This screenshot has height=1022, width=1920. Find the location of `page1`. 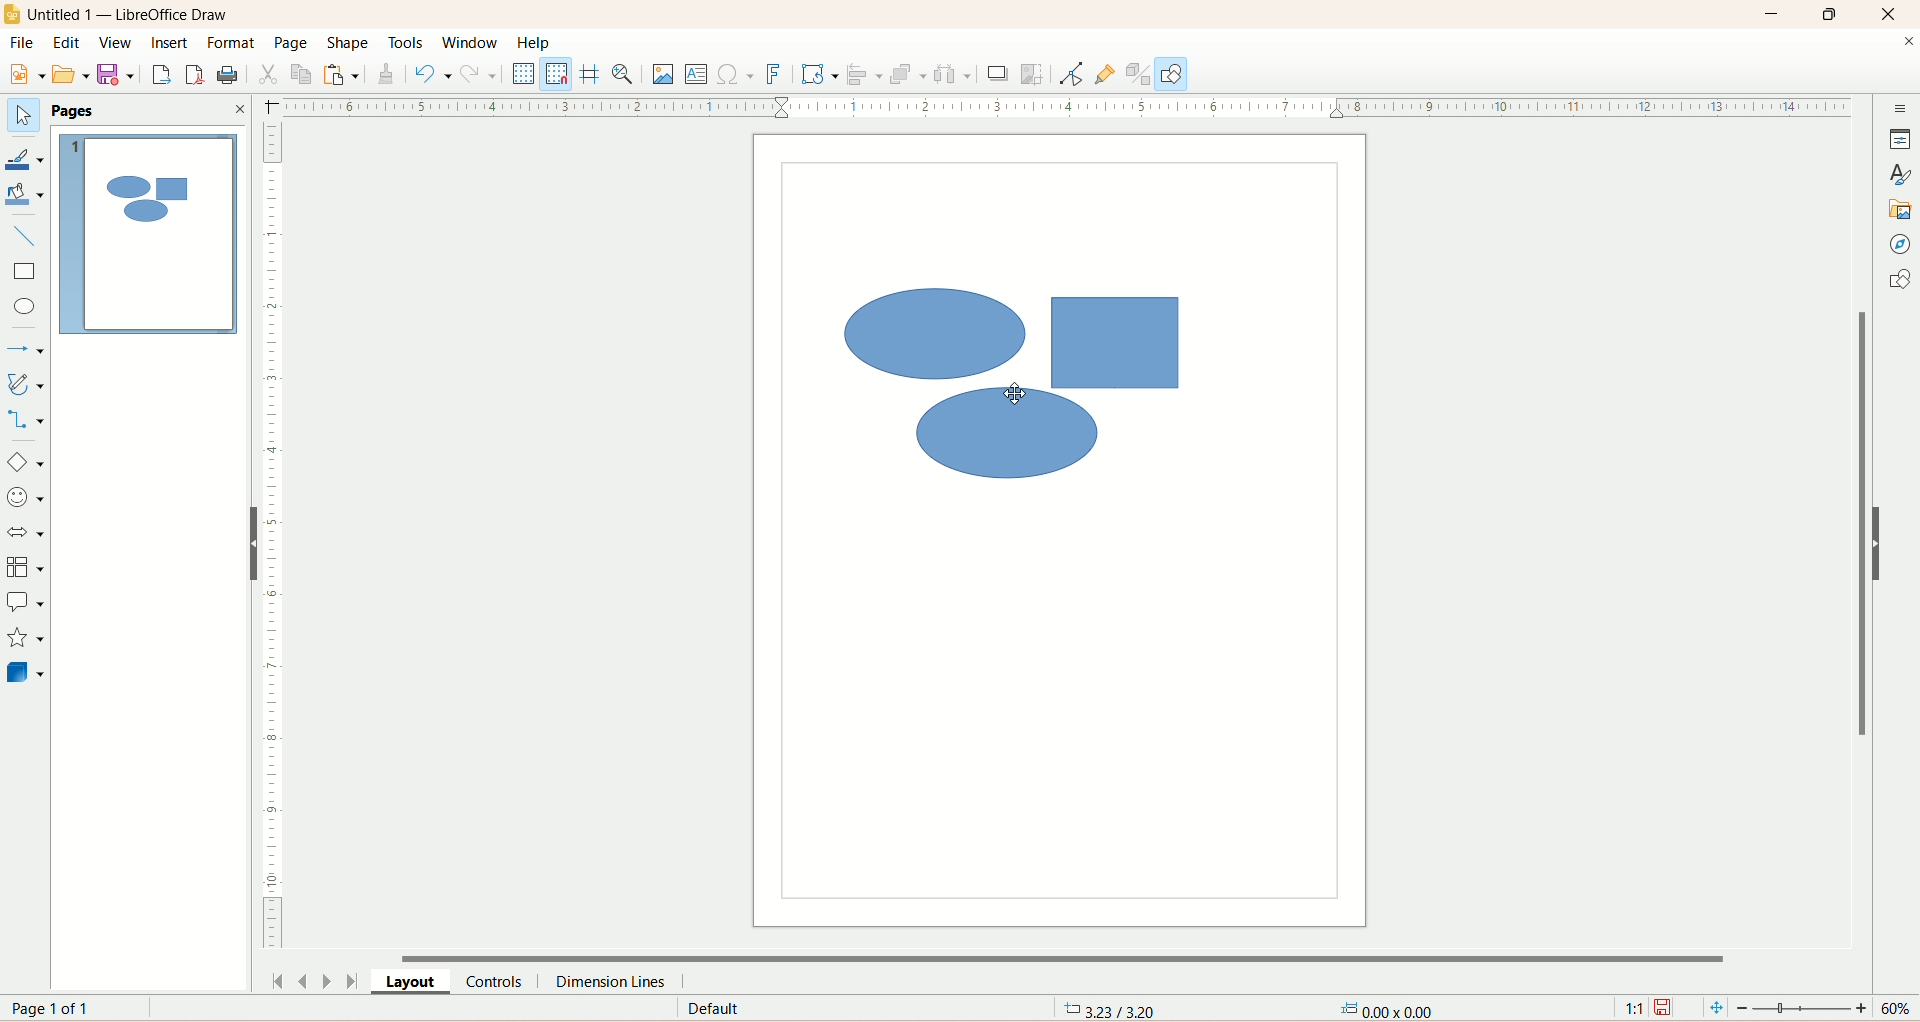

page1 is located at coordinates (150, 235).